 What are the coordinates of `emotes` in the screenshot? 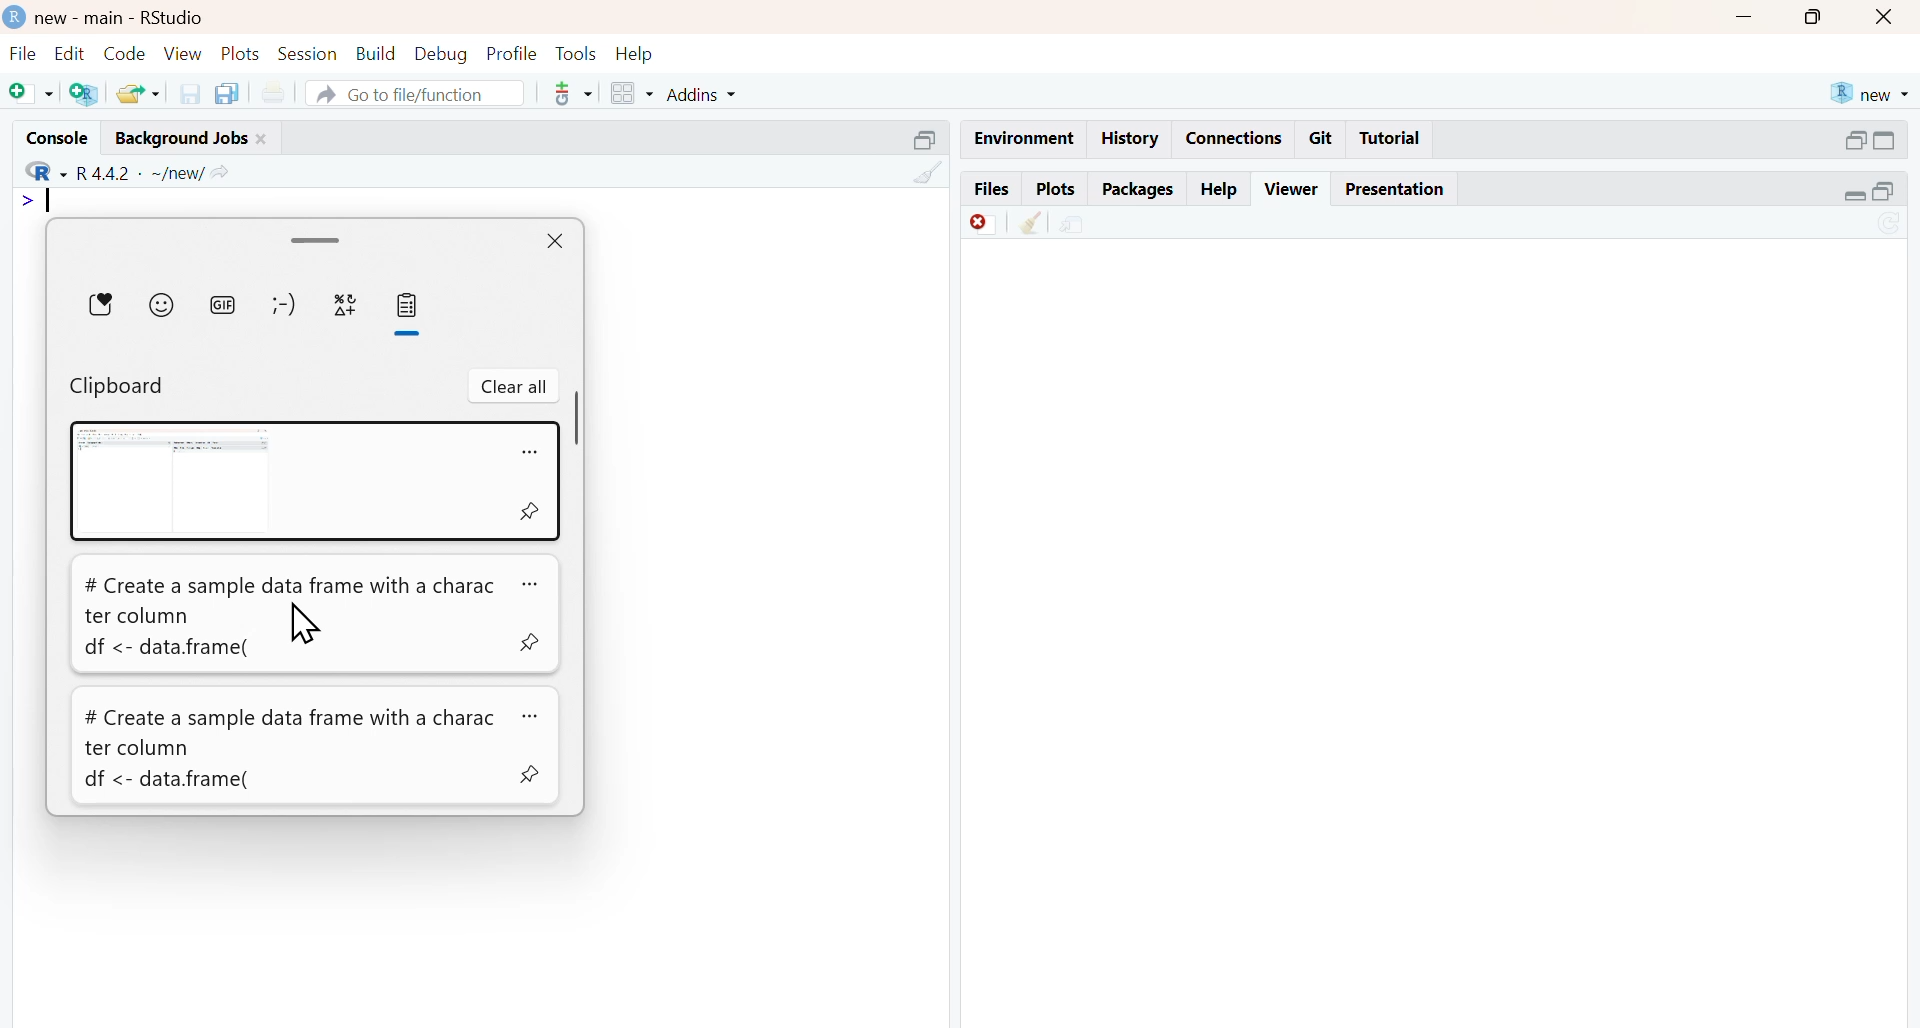 It's located at (285, 306).